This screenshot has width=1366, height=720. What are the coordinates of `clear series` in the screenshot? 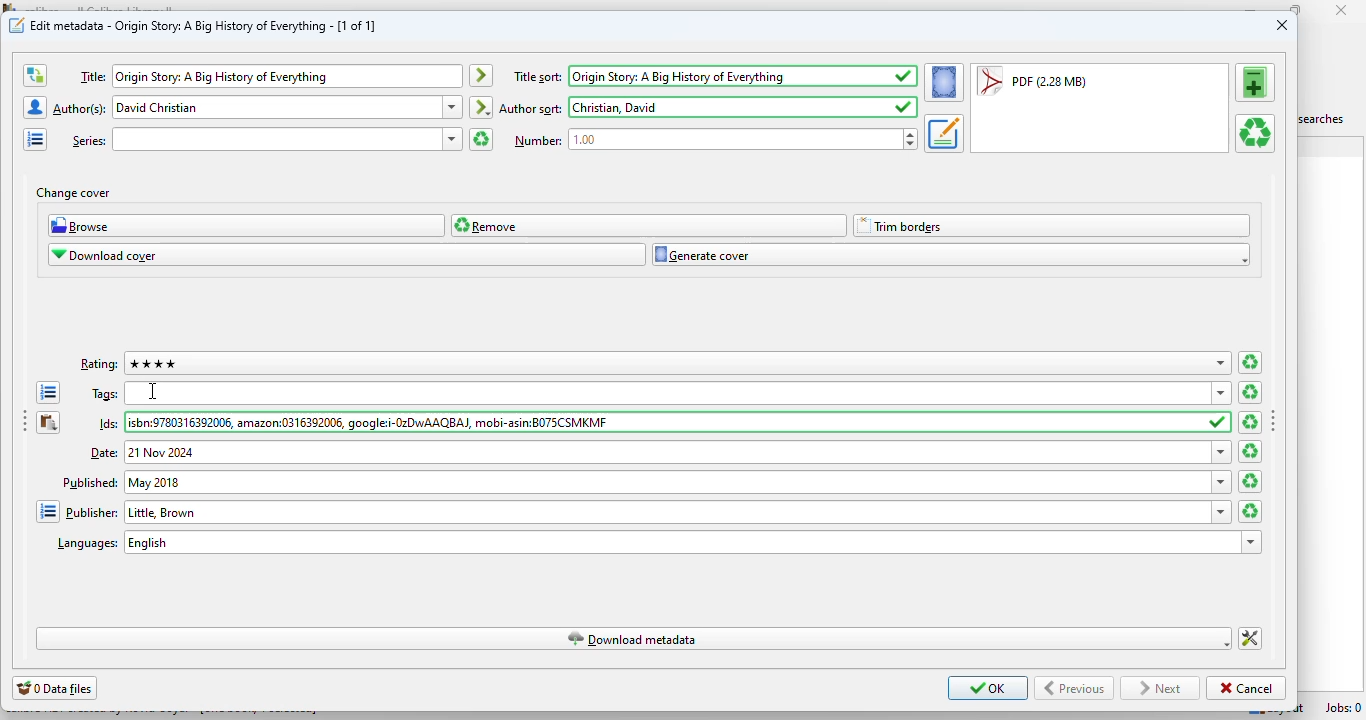 It's located at (481, 139).